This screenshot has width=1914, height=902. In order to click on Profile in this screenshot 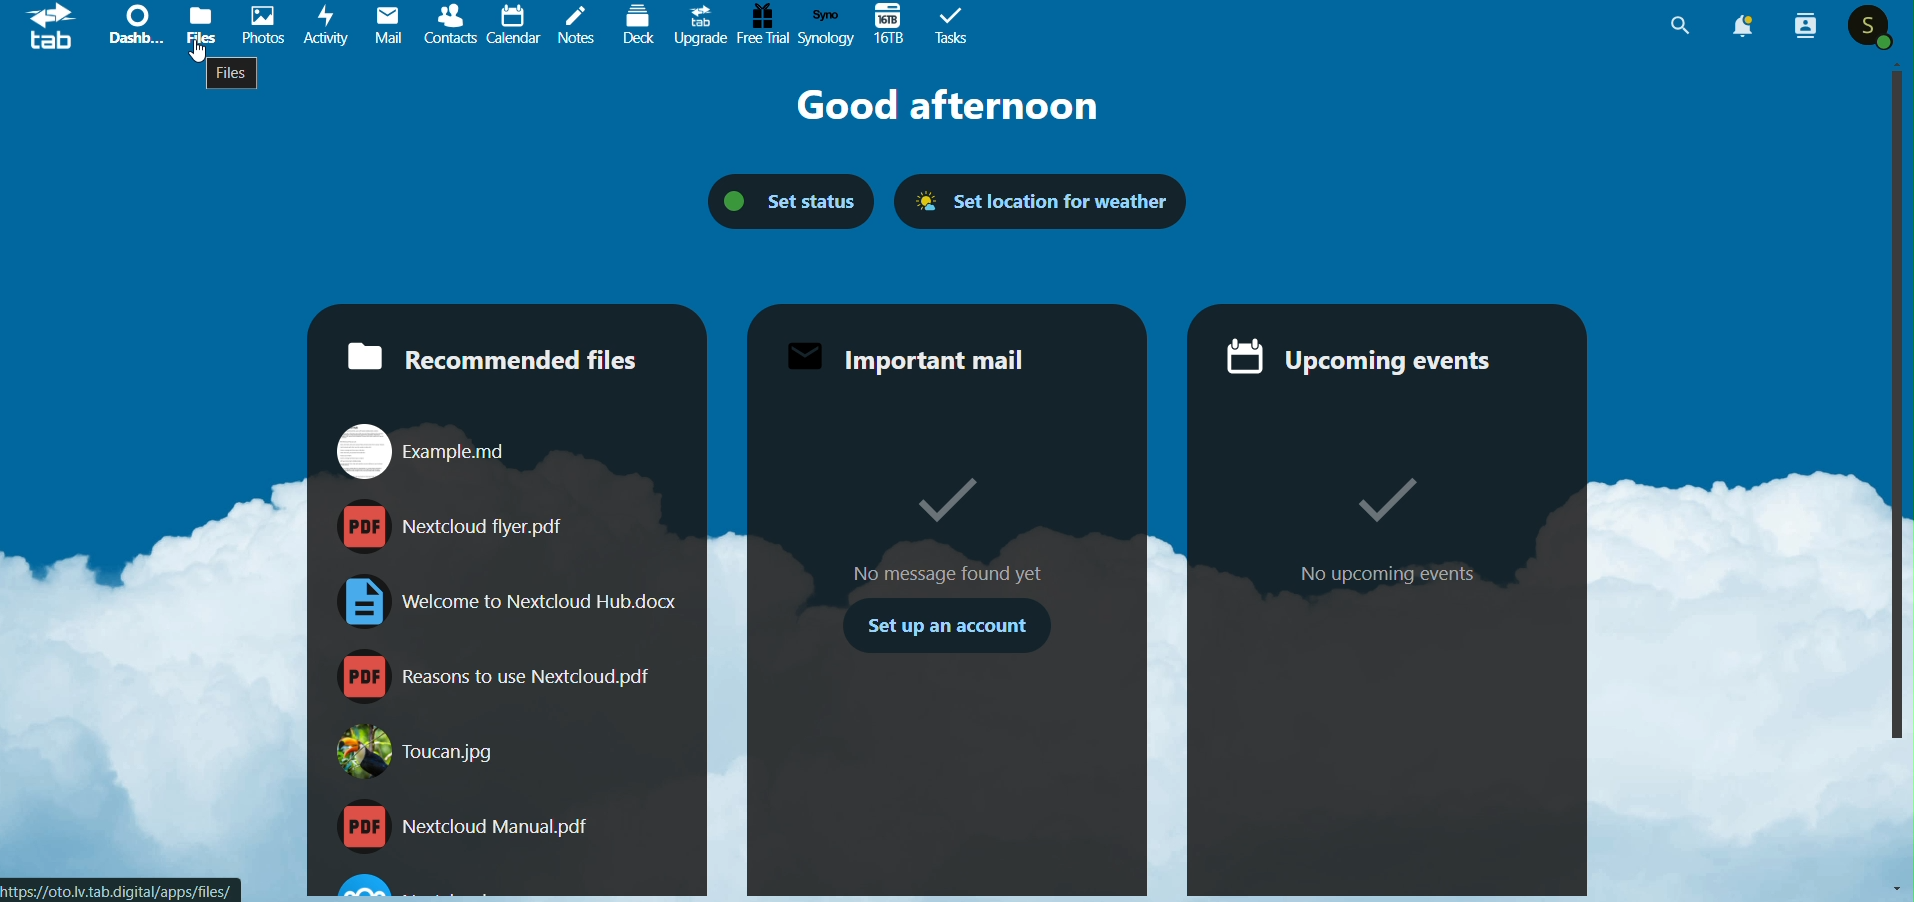, I will do `click(1876, 27)`.